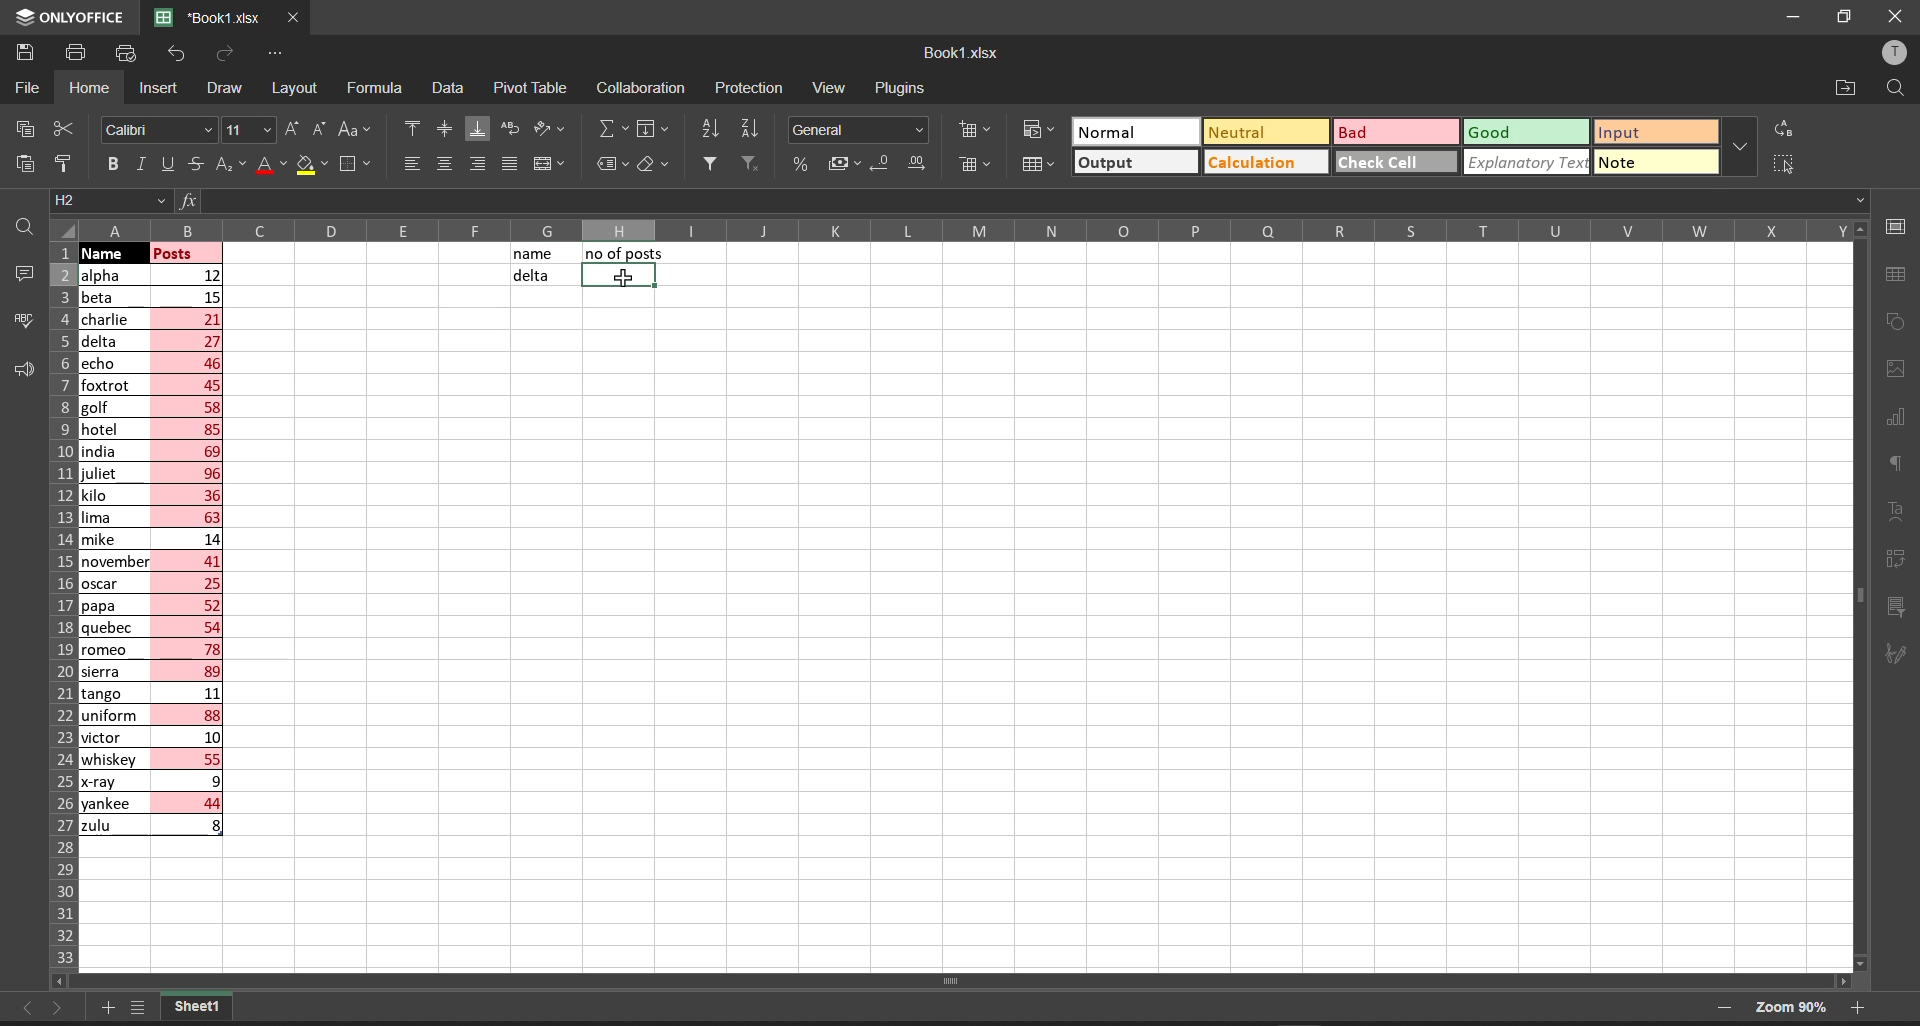 The height and width of the screenshot is (1026, 1920). I want to click on font color, so click(269, 164).